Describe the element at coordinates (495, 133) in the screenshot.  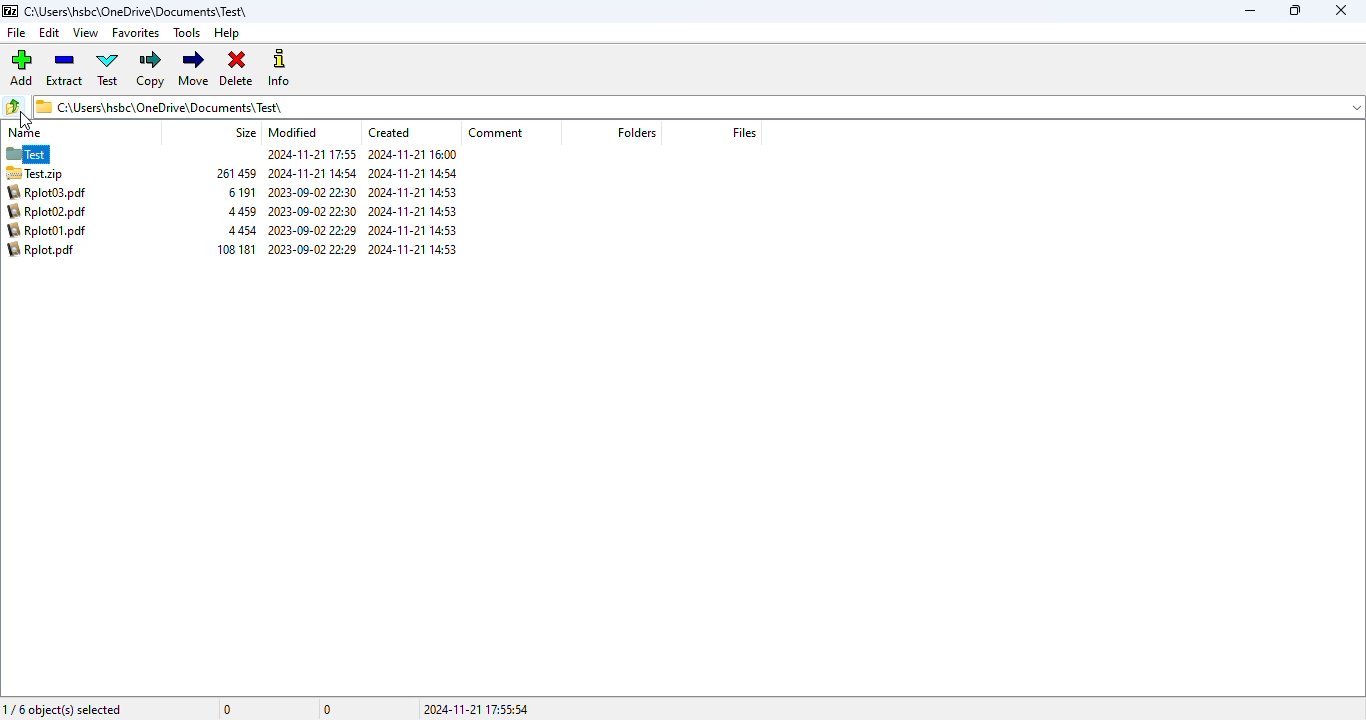
I see `comment` at that location.